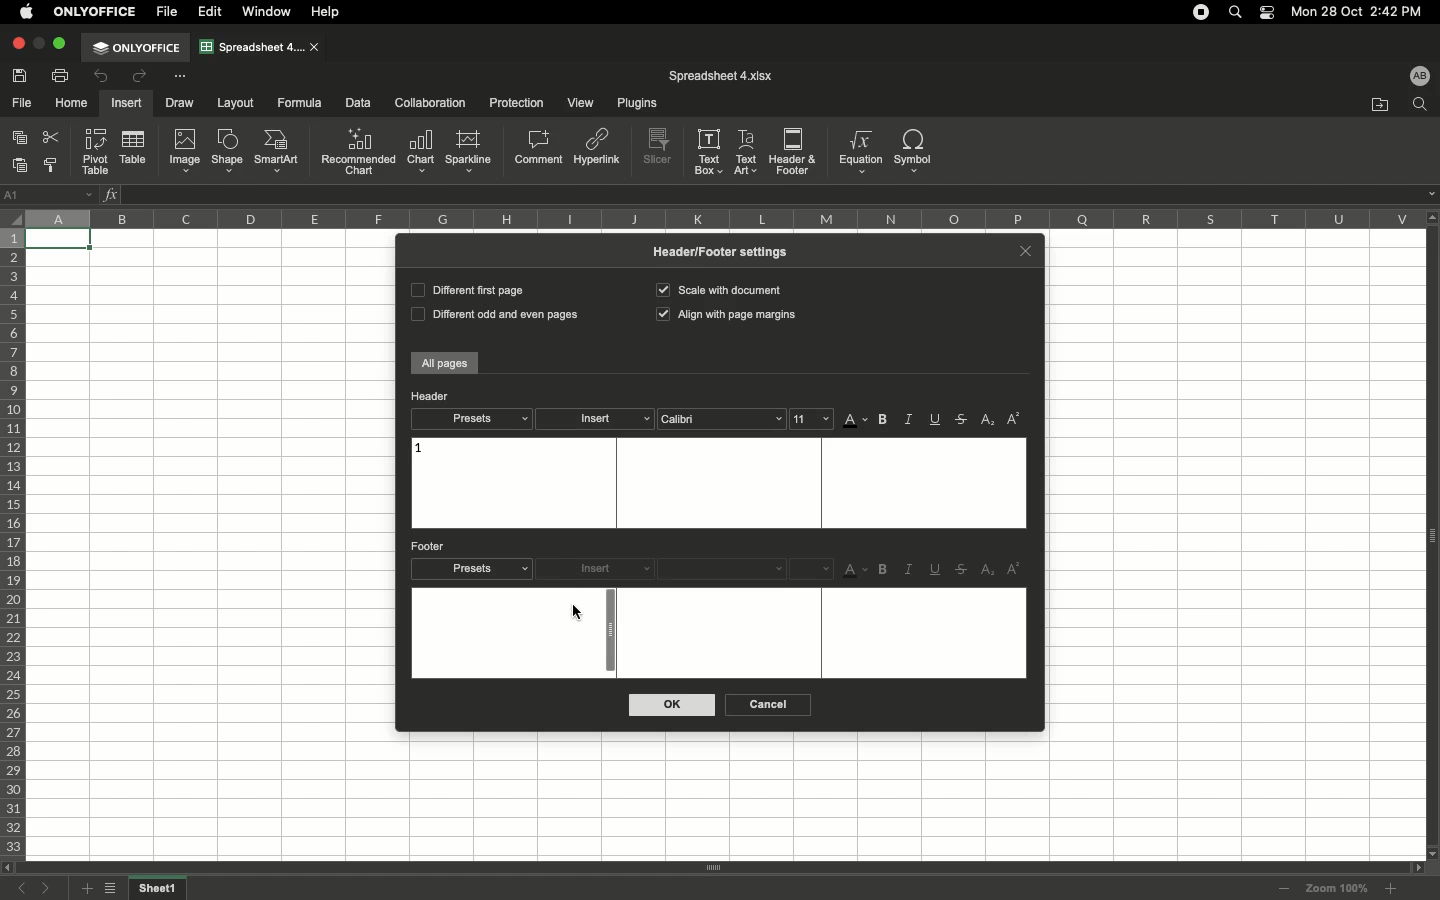  Describe the element at coordinates (473, 569) in the screenshot. I see `Presets` at that location.